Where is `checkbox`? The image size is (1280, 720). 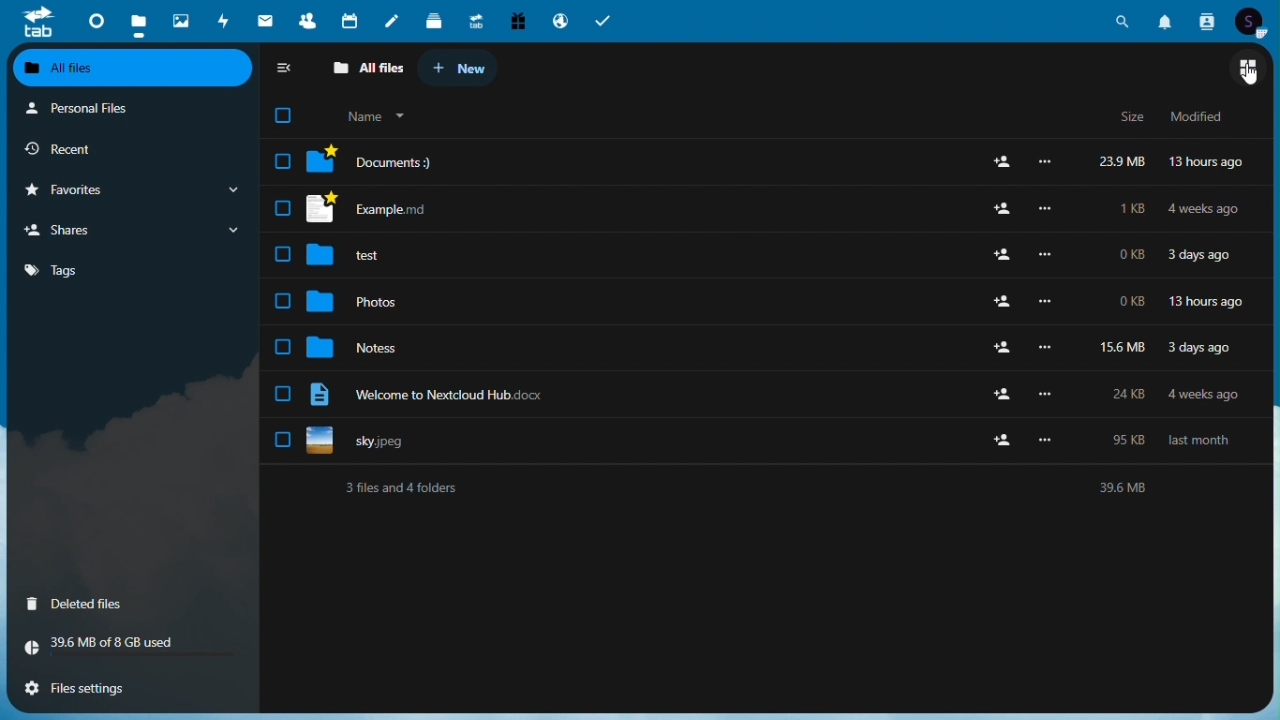
checkbox is located at coordinates (283, 347).